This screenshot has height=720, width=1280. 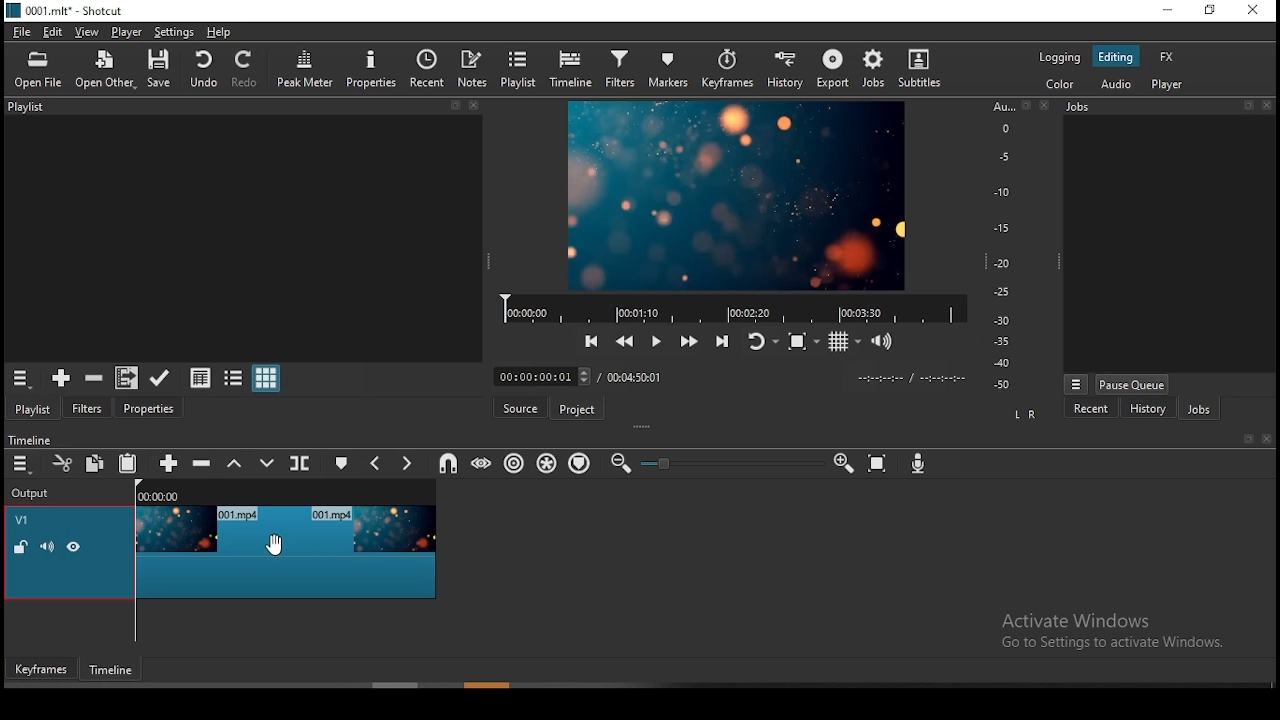 I want to click on player, so click(x=1169, y=84).